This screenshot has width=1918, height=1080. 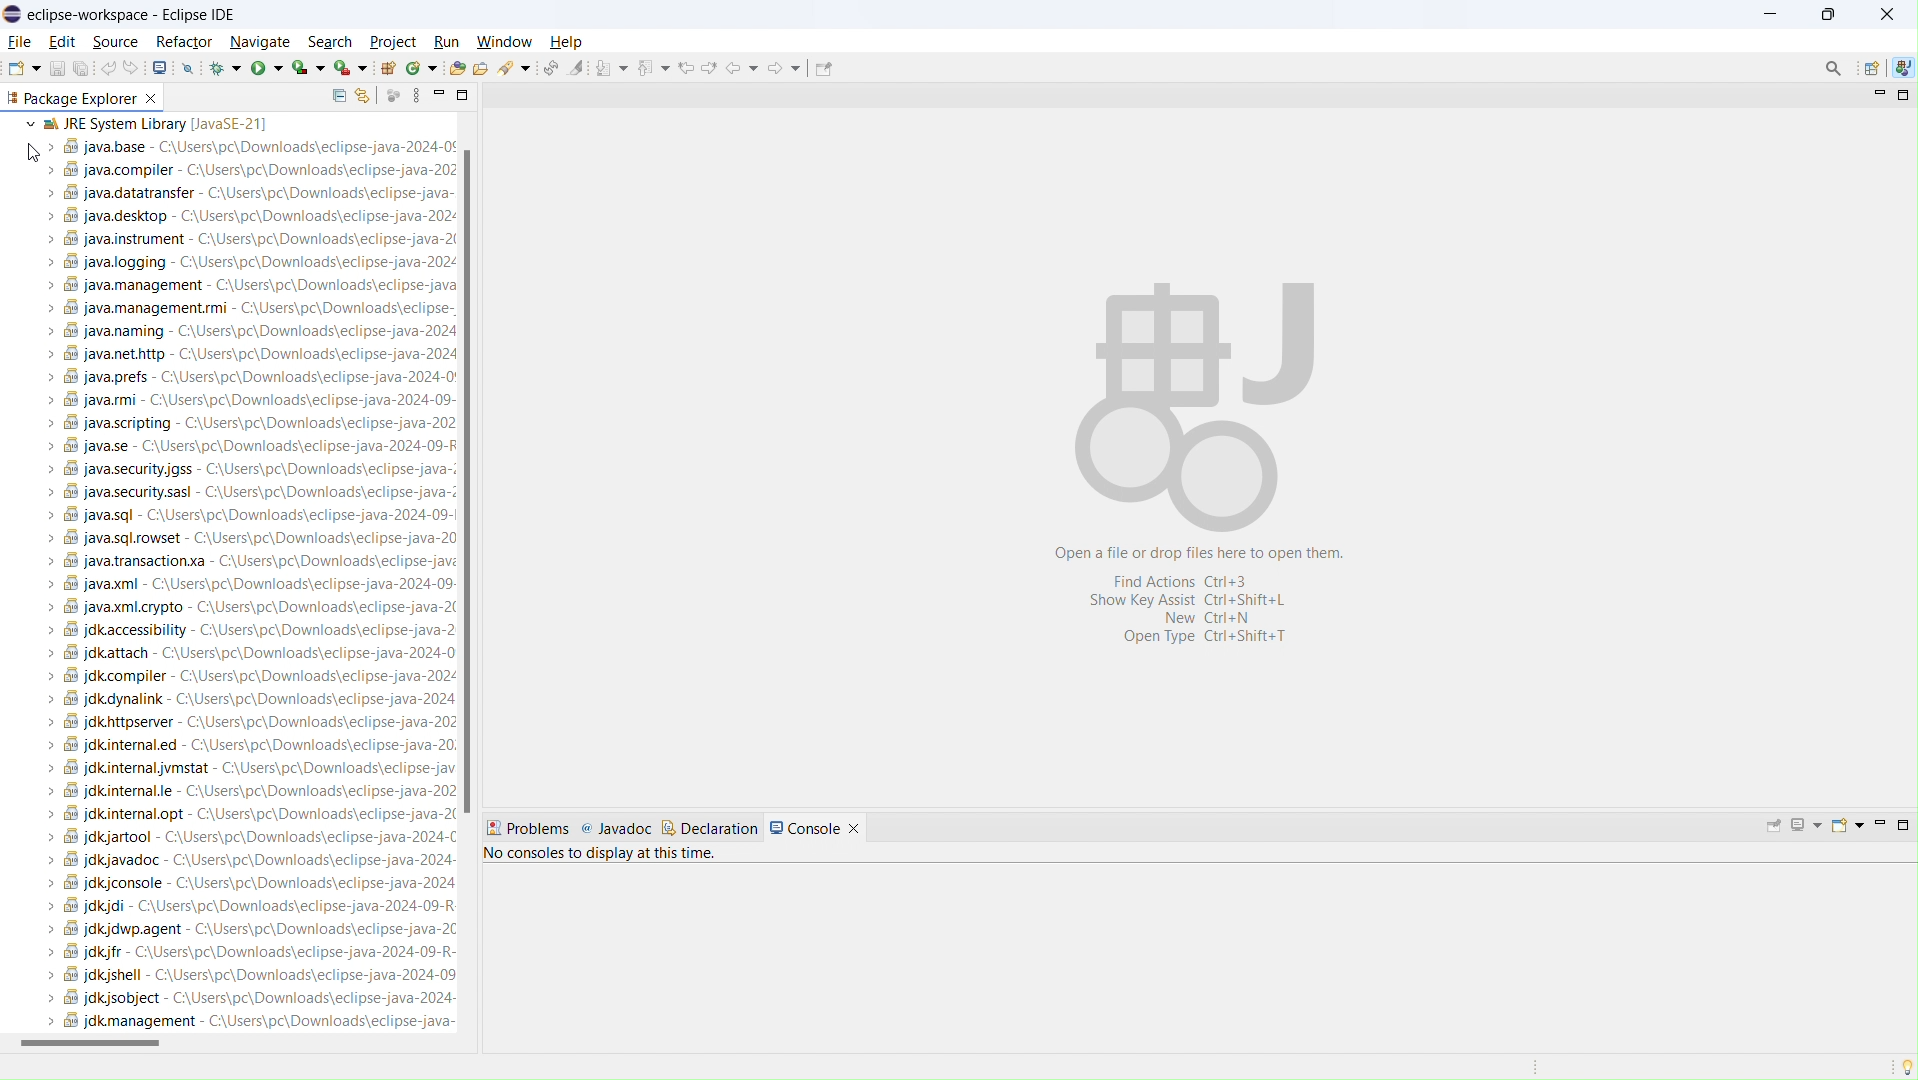 What do you see at coordinates (1904, 827) in the screenshot?
I see `maximize` at bounding box center [1904, 827].